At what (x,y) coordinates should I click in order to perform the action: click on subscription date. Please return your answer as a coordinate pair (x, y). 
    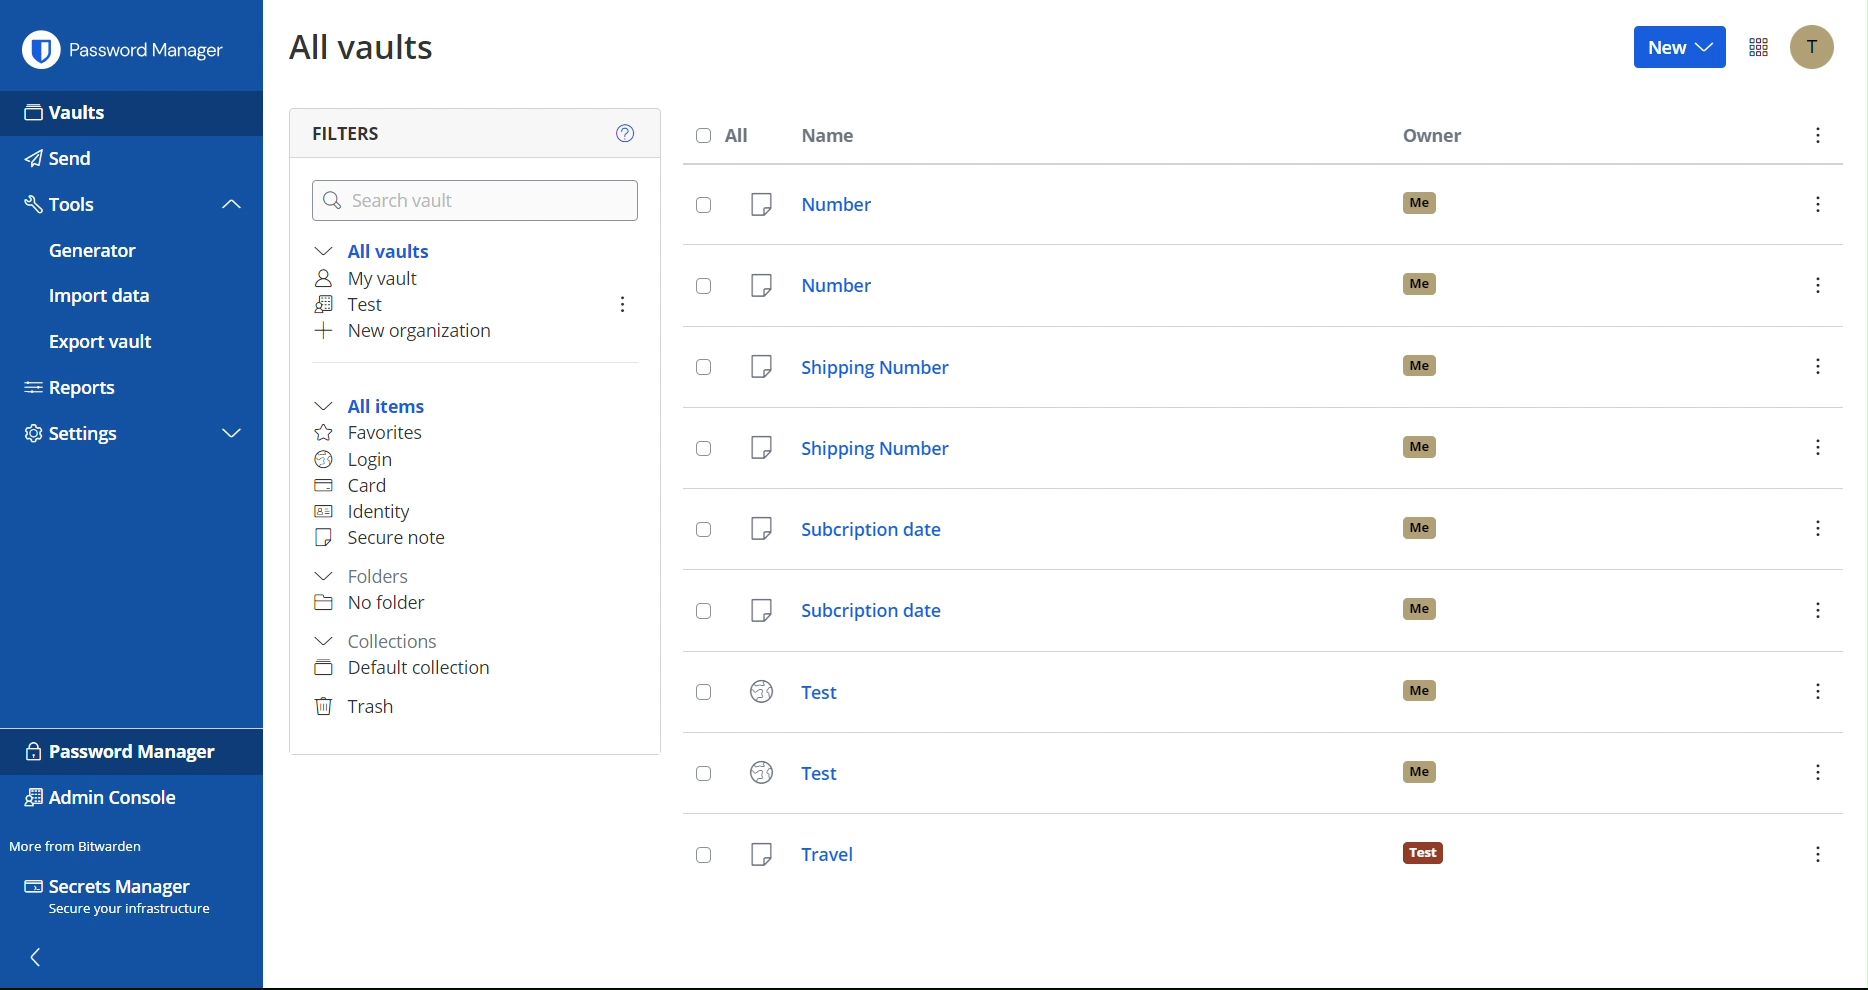
    Looking at the image, I should click on (1050, 612).